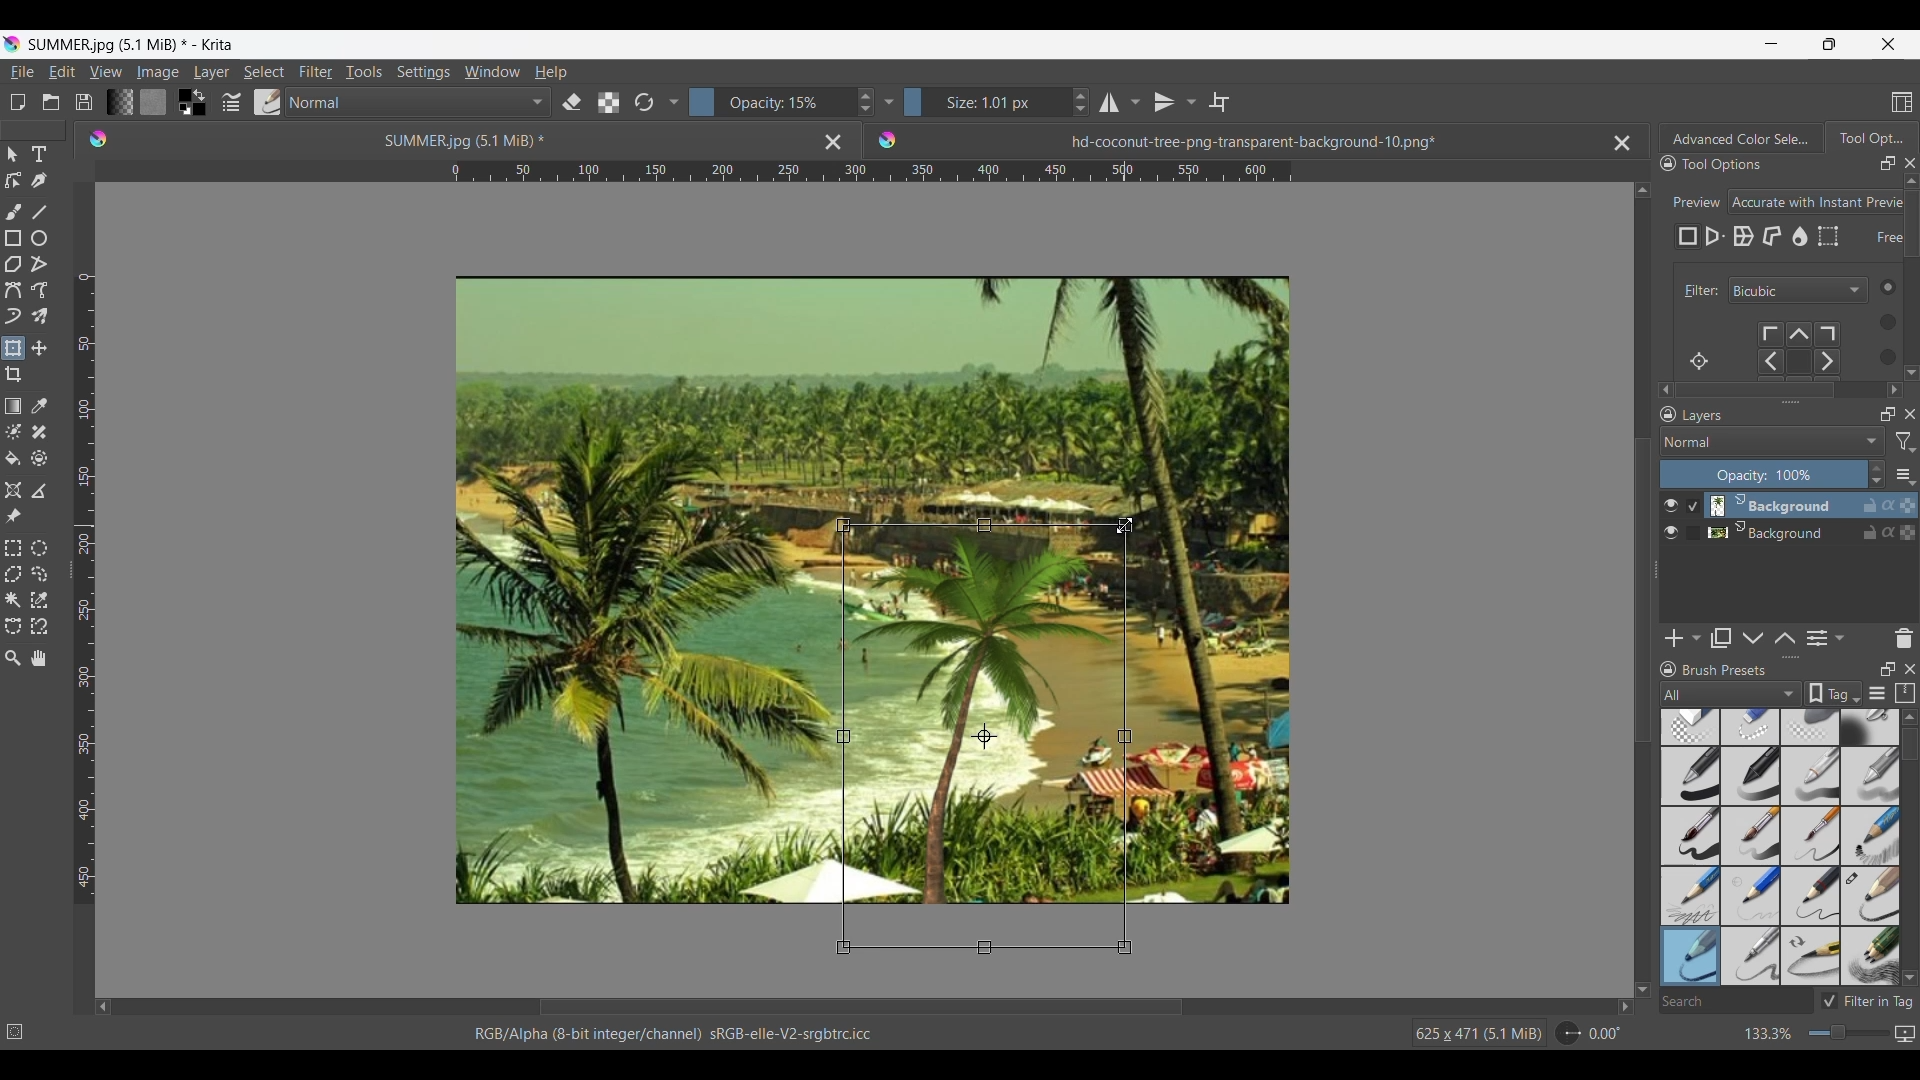 This screenshot has height=1080, width=1920. Describe the element at coordinates (1834, 693) in the screenshot. I see `Show the tag box options` at that location.